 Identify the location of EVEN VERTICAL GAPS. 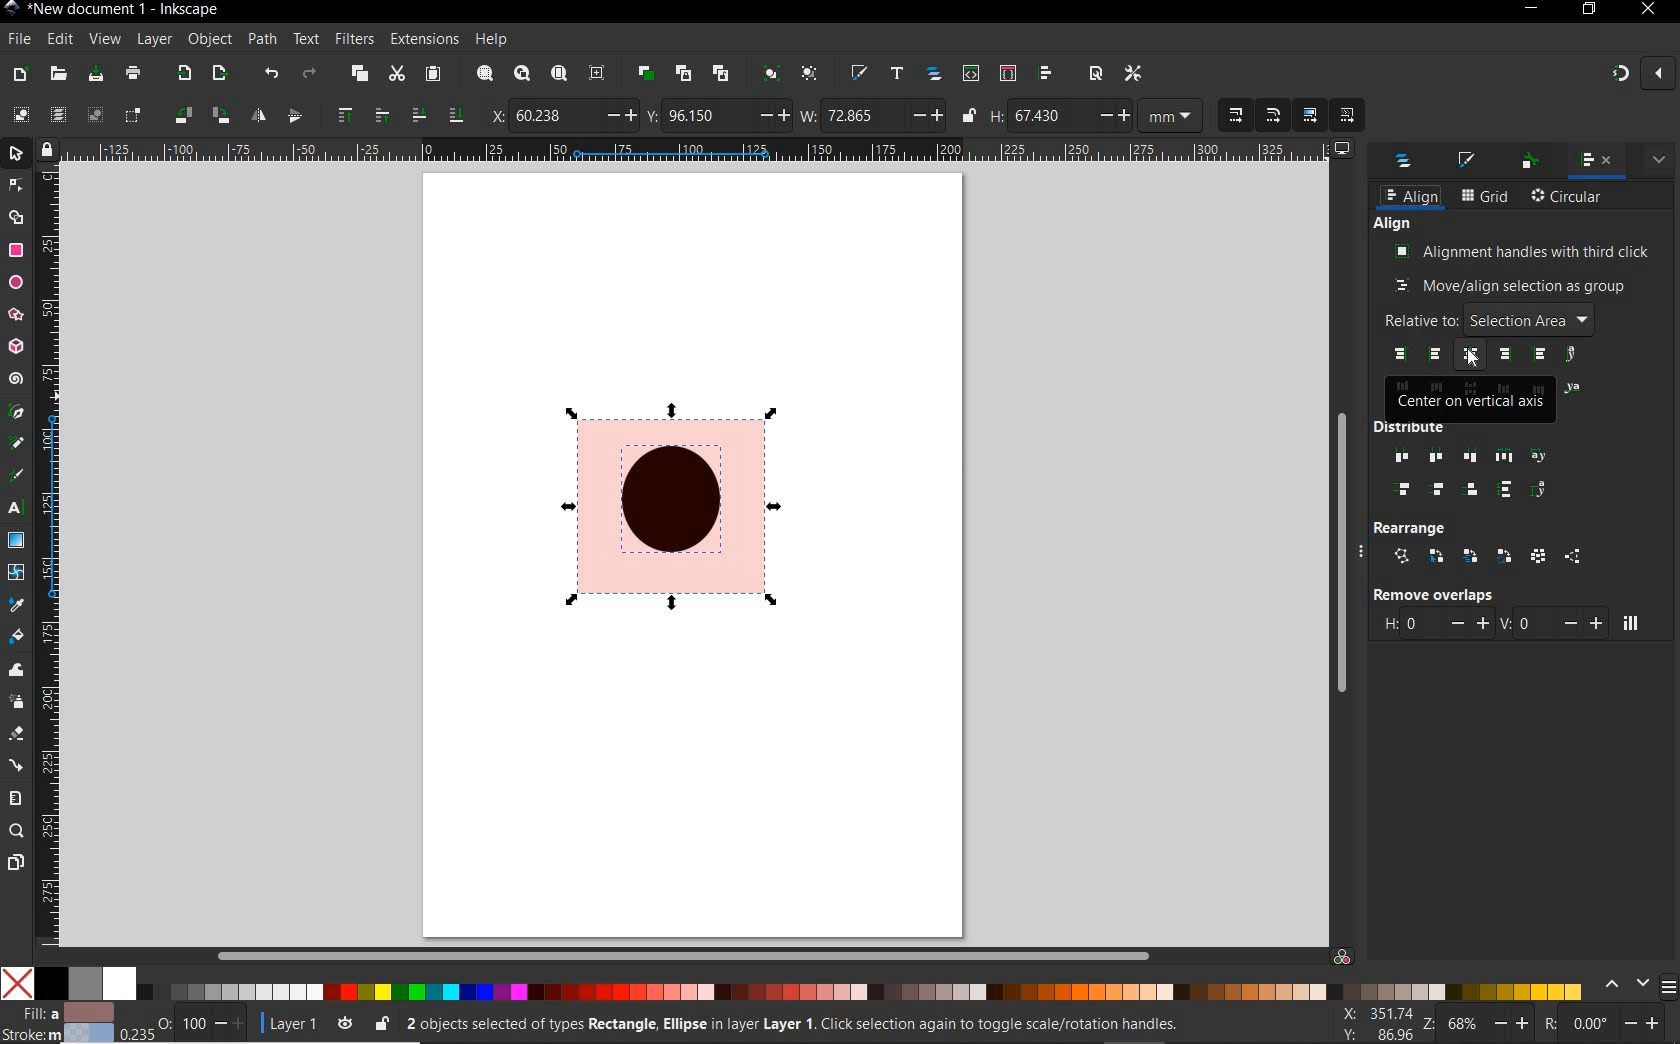
(1506, 489).